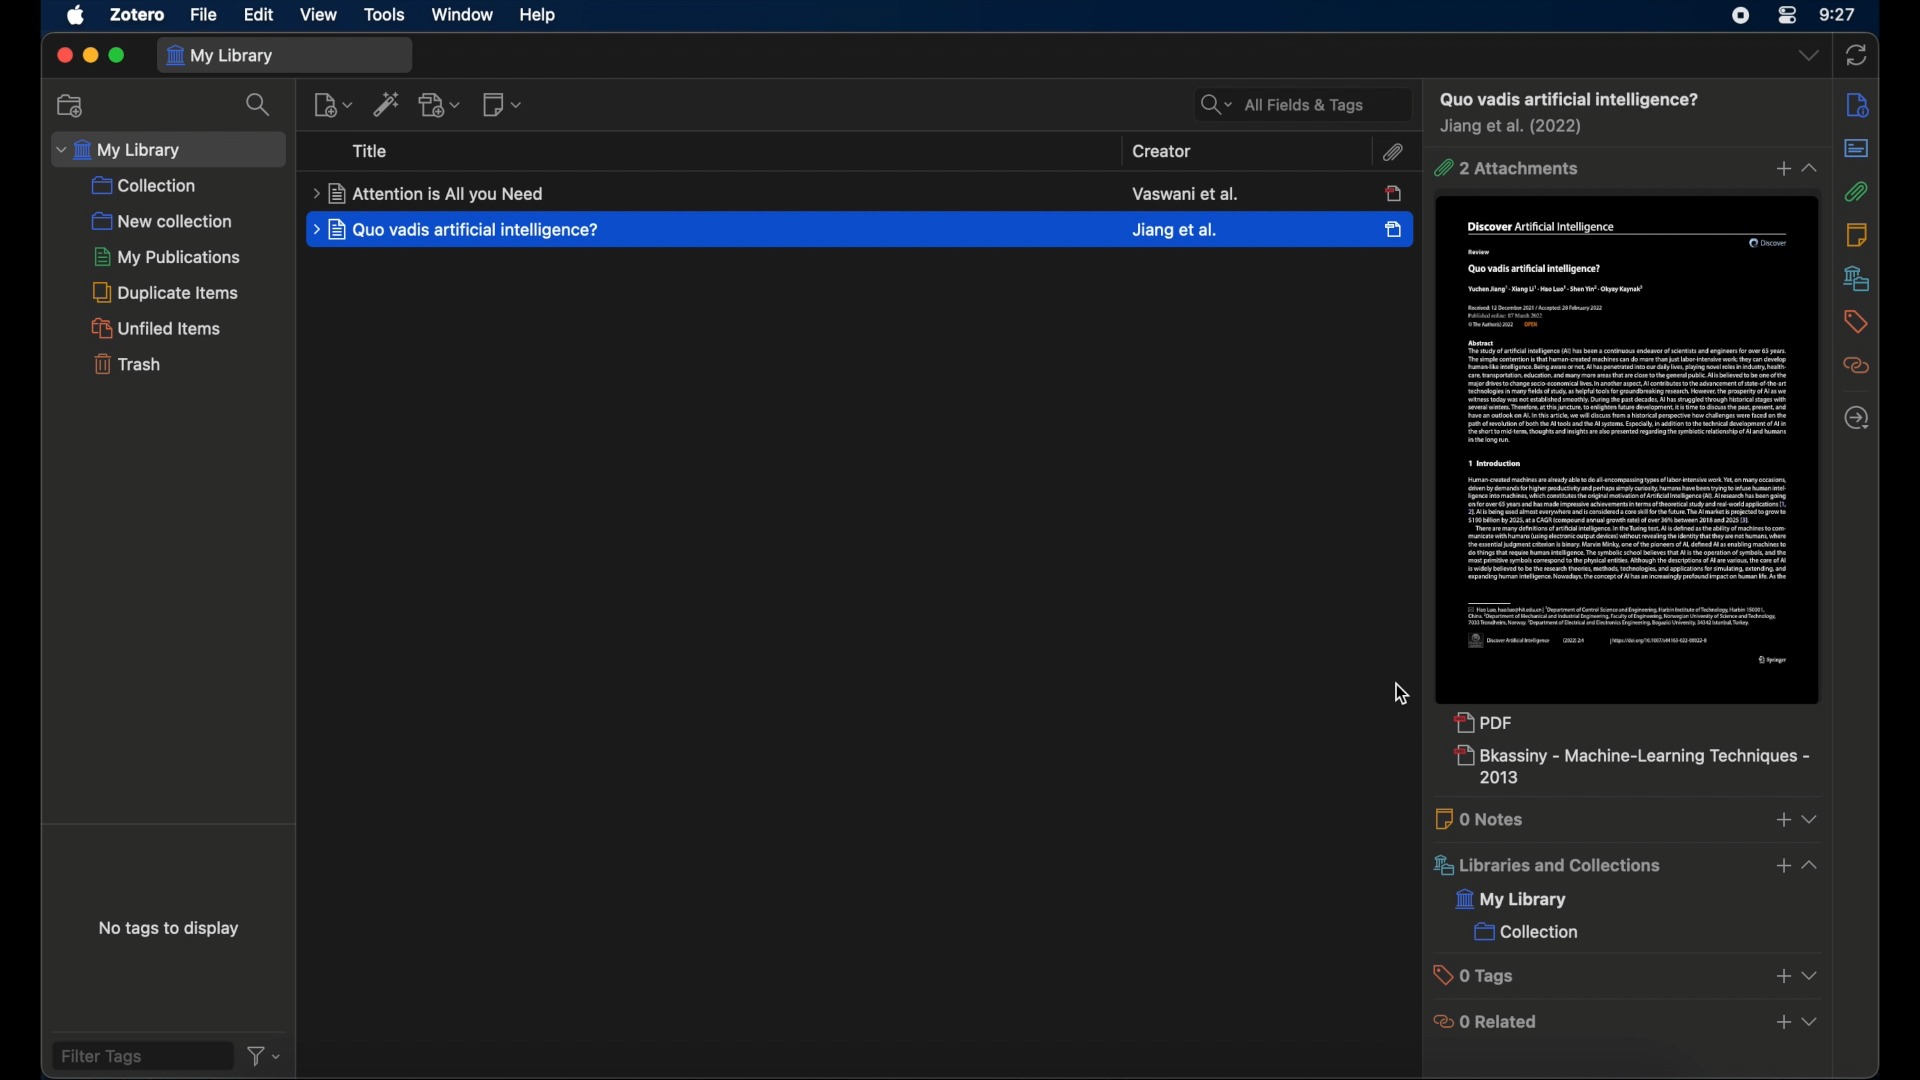  What do you see at coordinates (536, 14) in the screenshot?
I see `help` at bounding box center [536, 14].